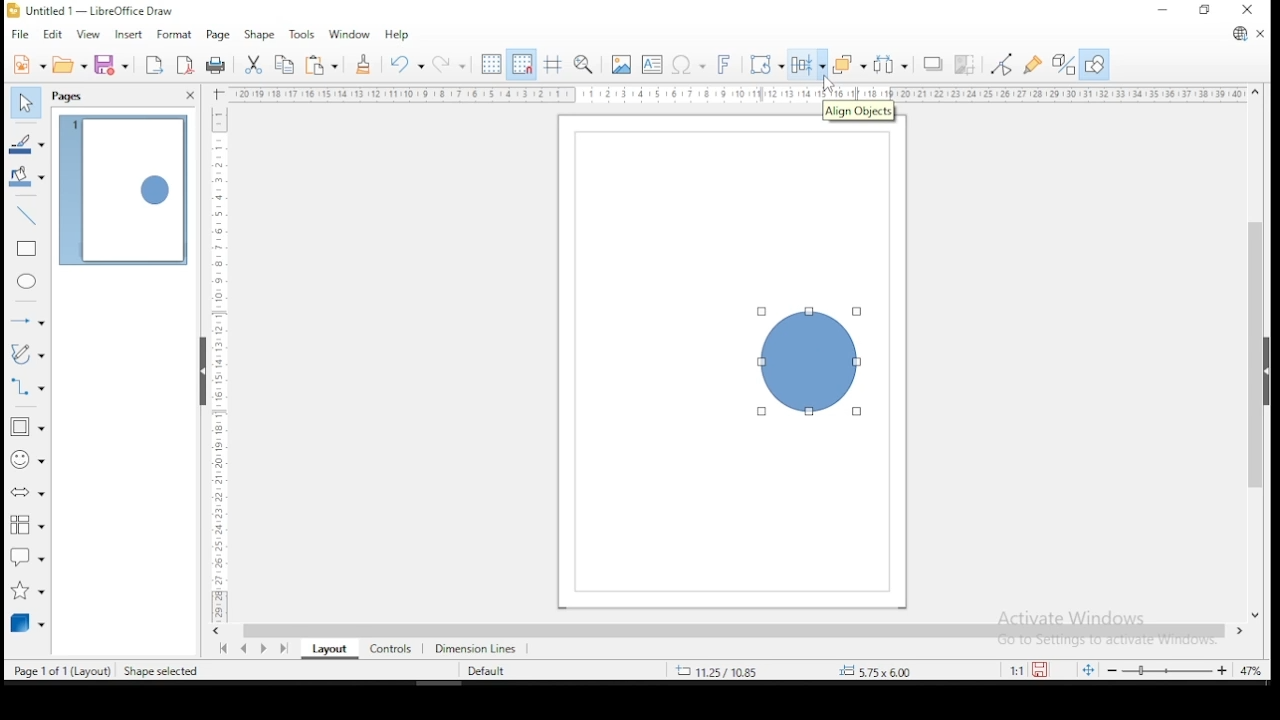 Image resolution: width=1280 pixels, height=720 pixels. What do you see at coordinates (476, 647) in the screenshot?
I see `dimension lines` at bounding box center [476, 647].